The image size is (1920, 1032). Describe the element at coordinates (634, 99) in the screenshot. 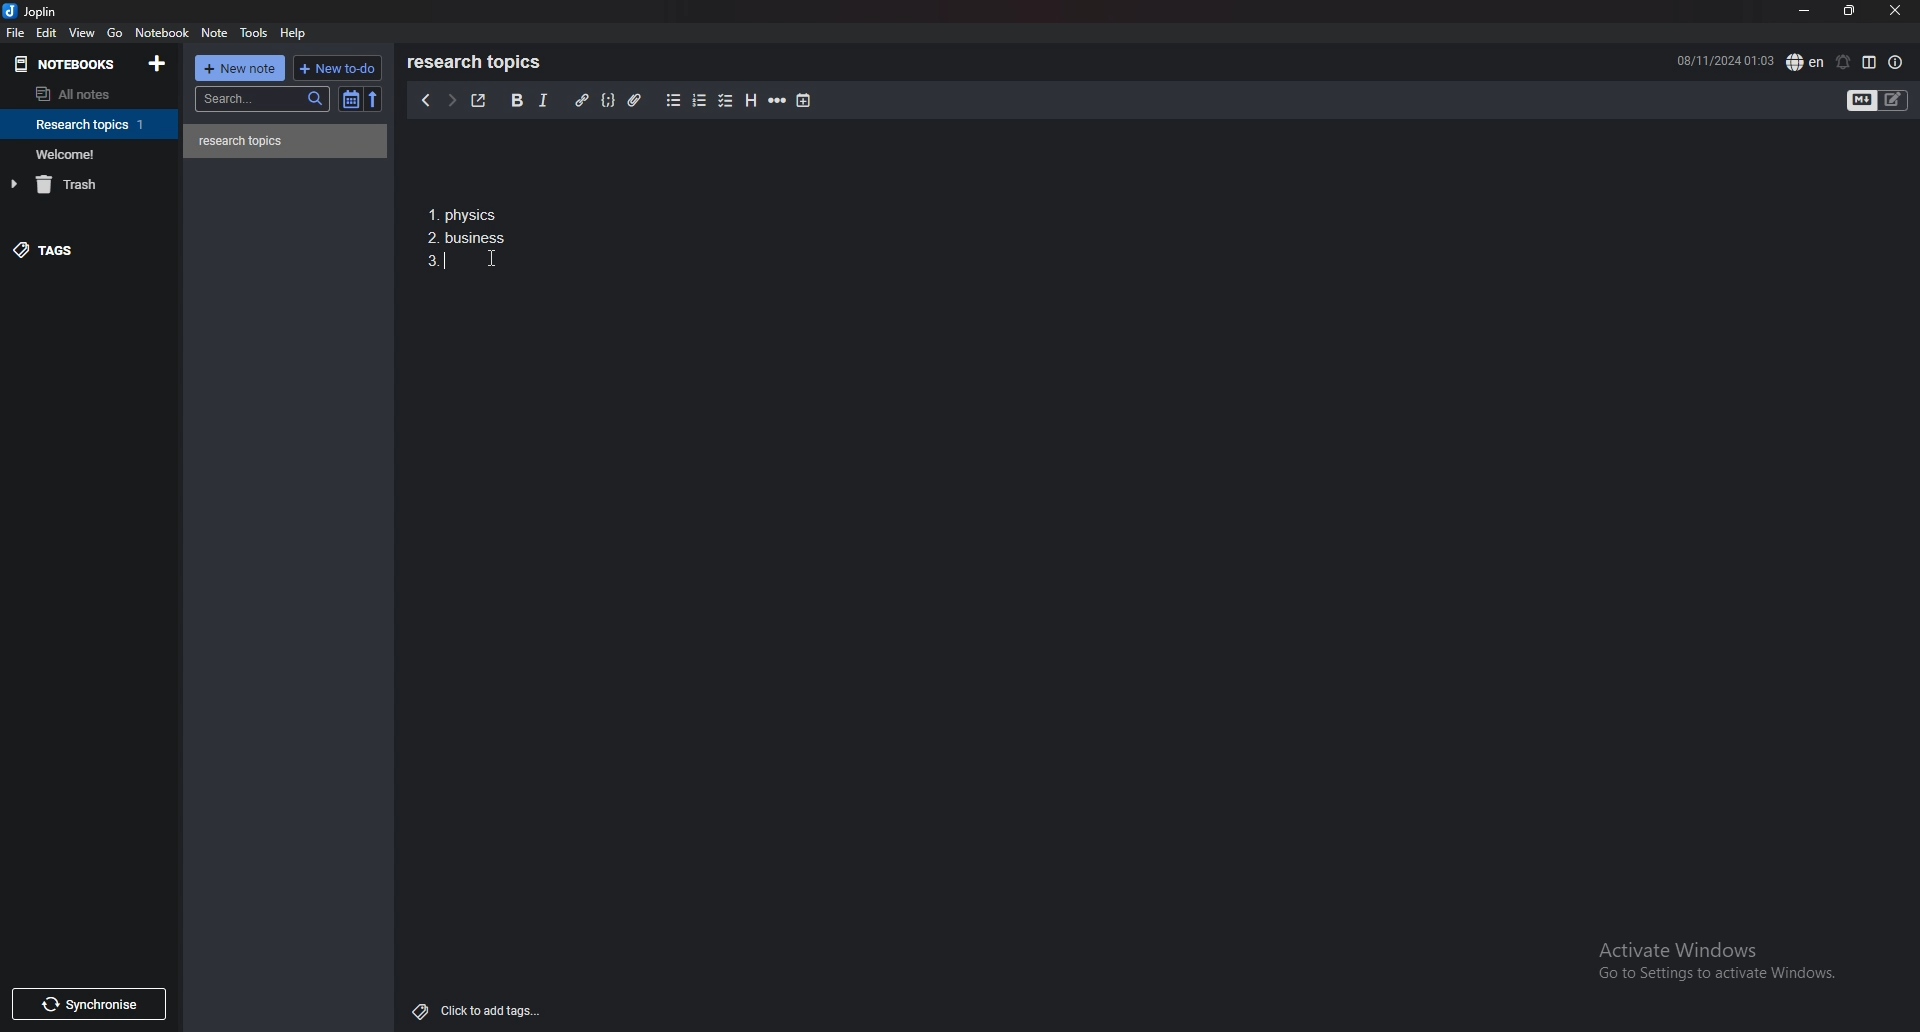

I see `attachment` at that location.